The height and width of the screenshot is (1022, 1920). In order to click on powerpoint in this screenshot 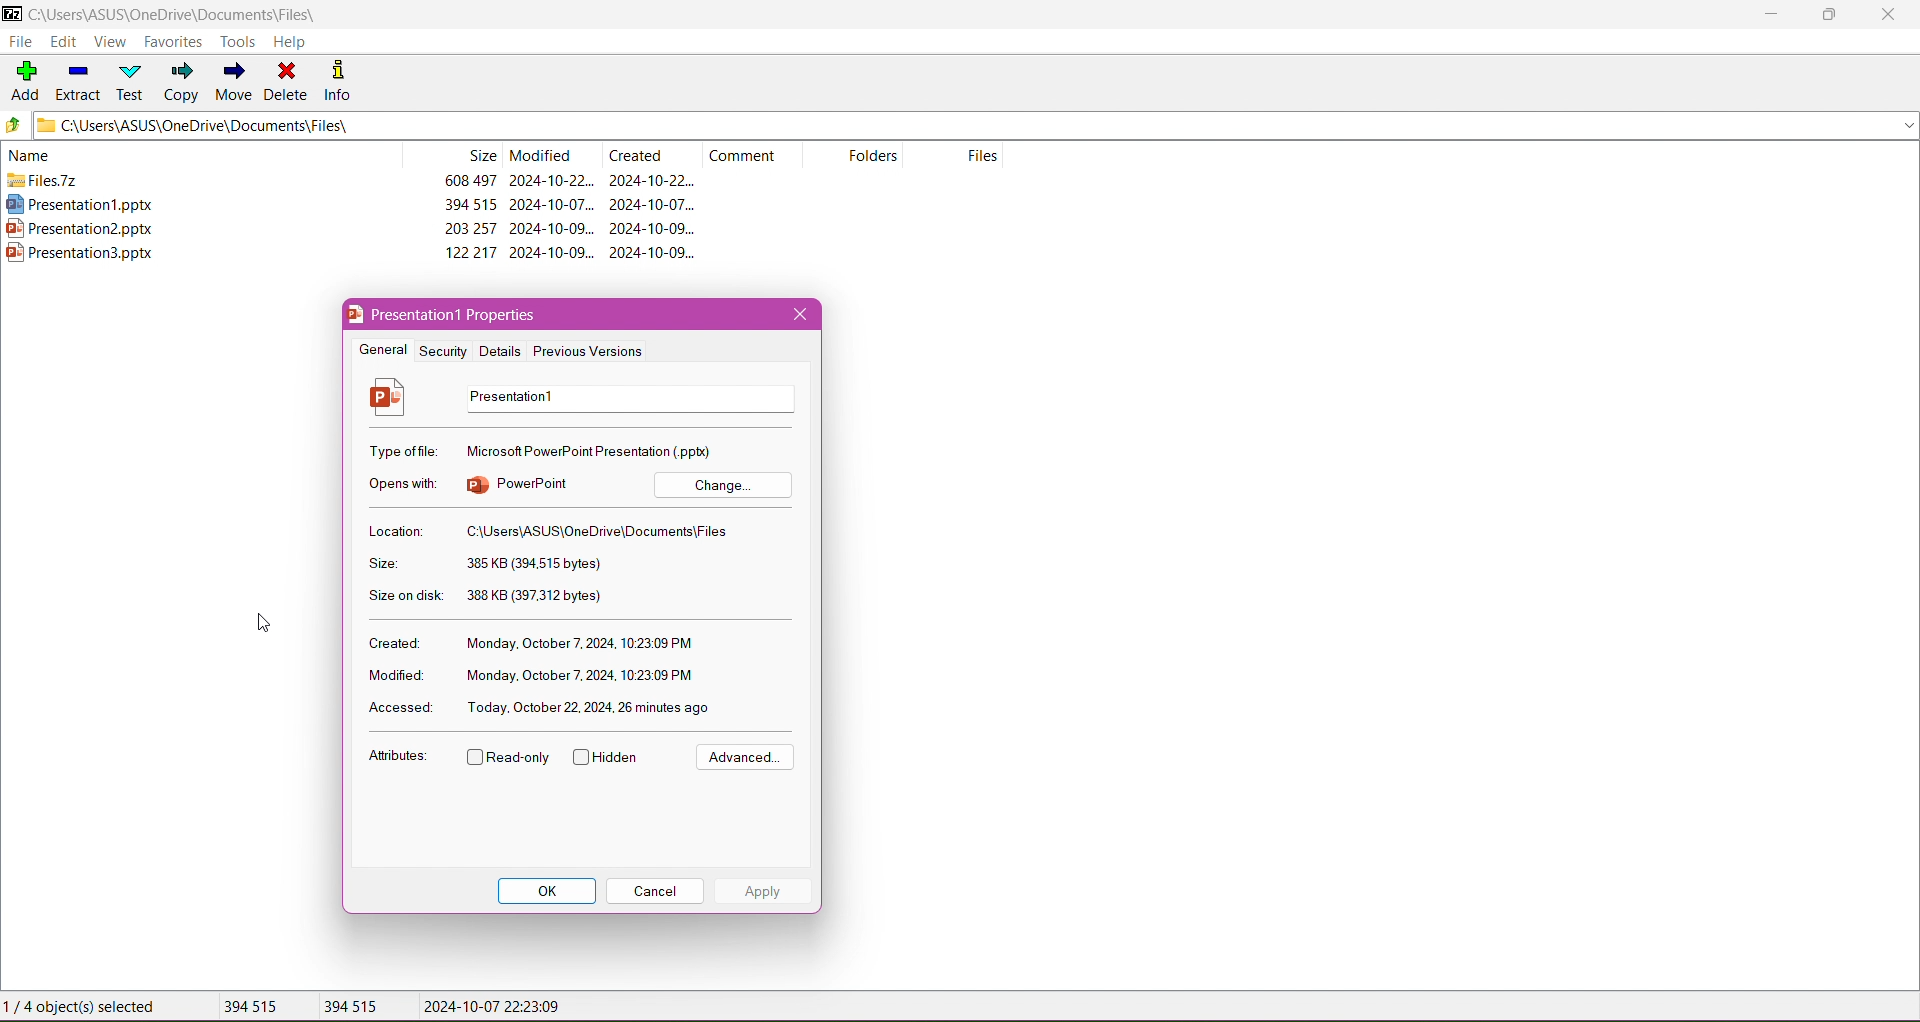, I will do `click(515, 485)`.